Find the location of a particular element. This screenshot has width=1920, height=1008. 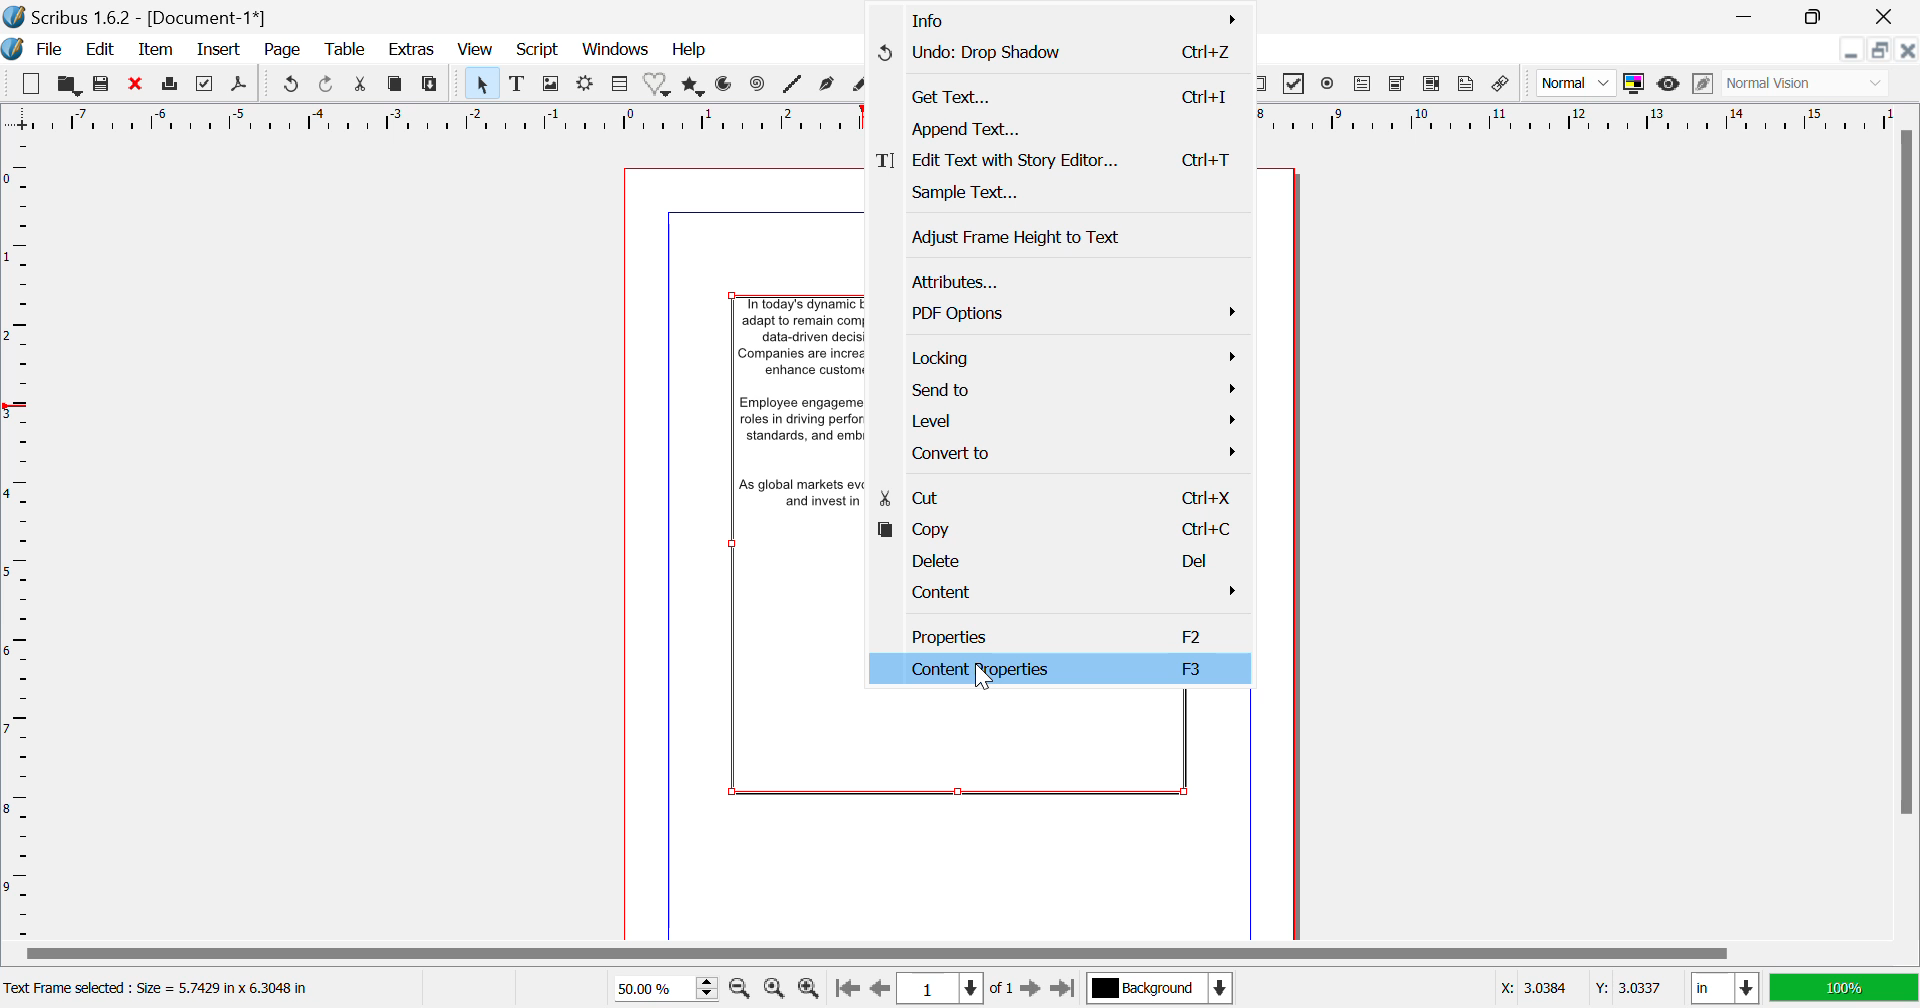

Spiral is located at coordinates (792, 84).